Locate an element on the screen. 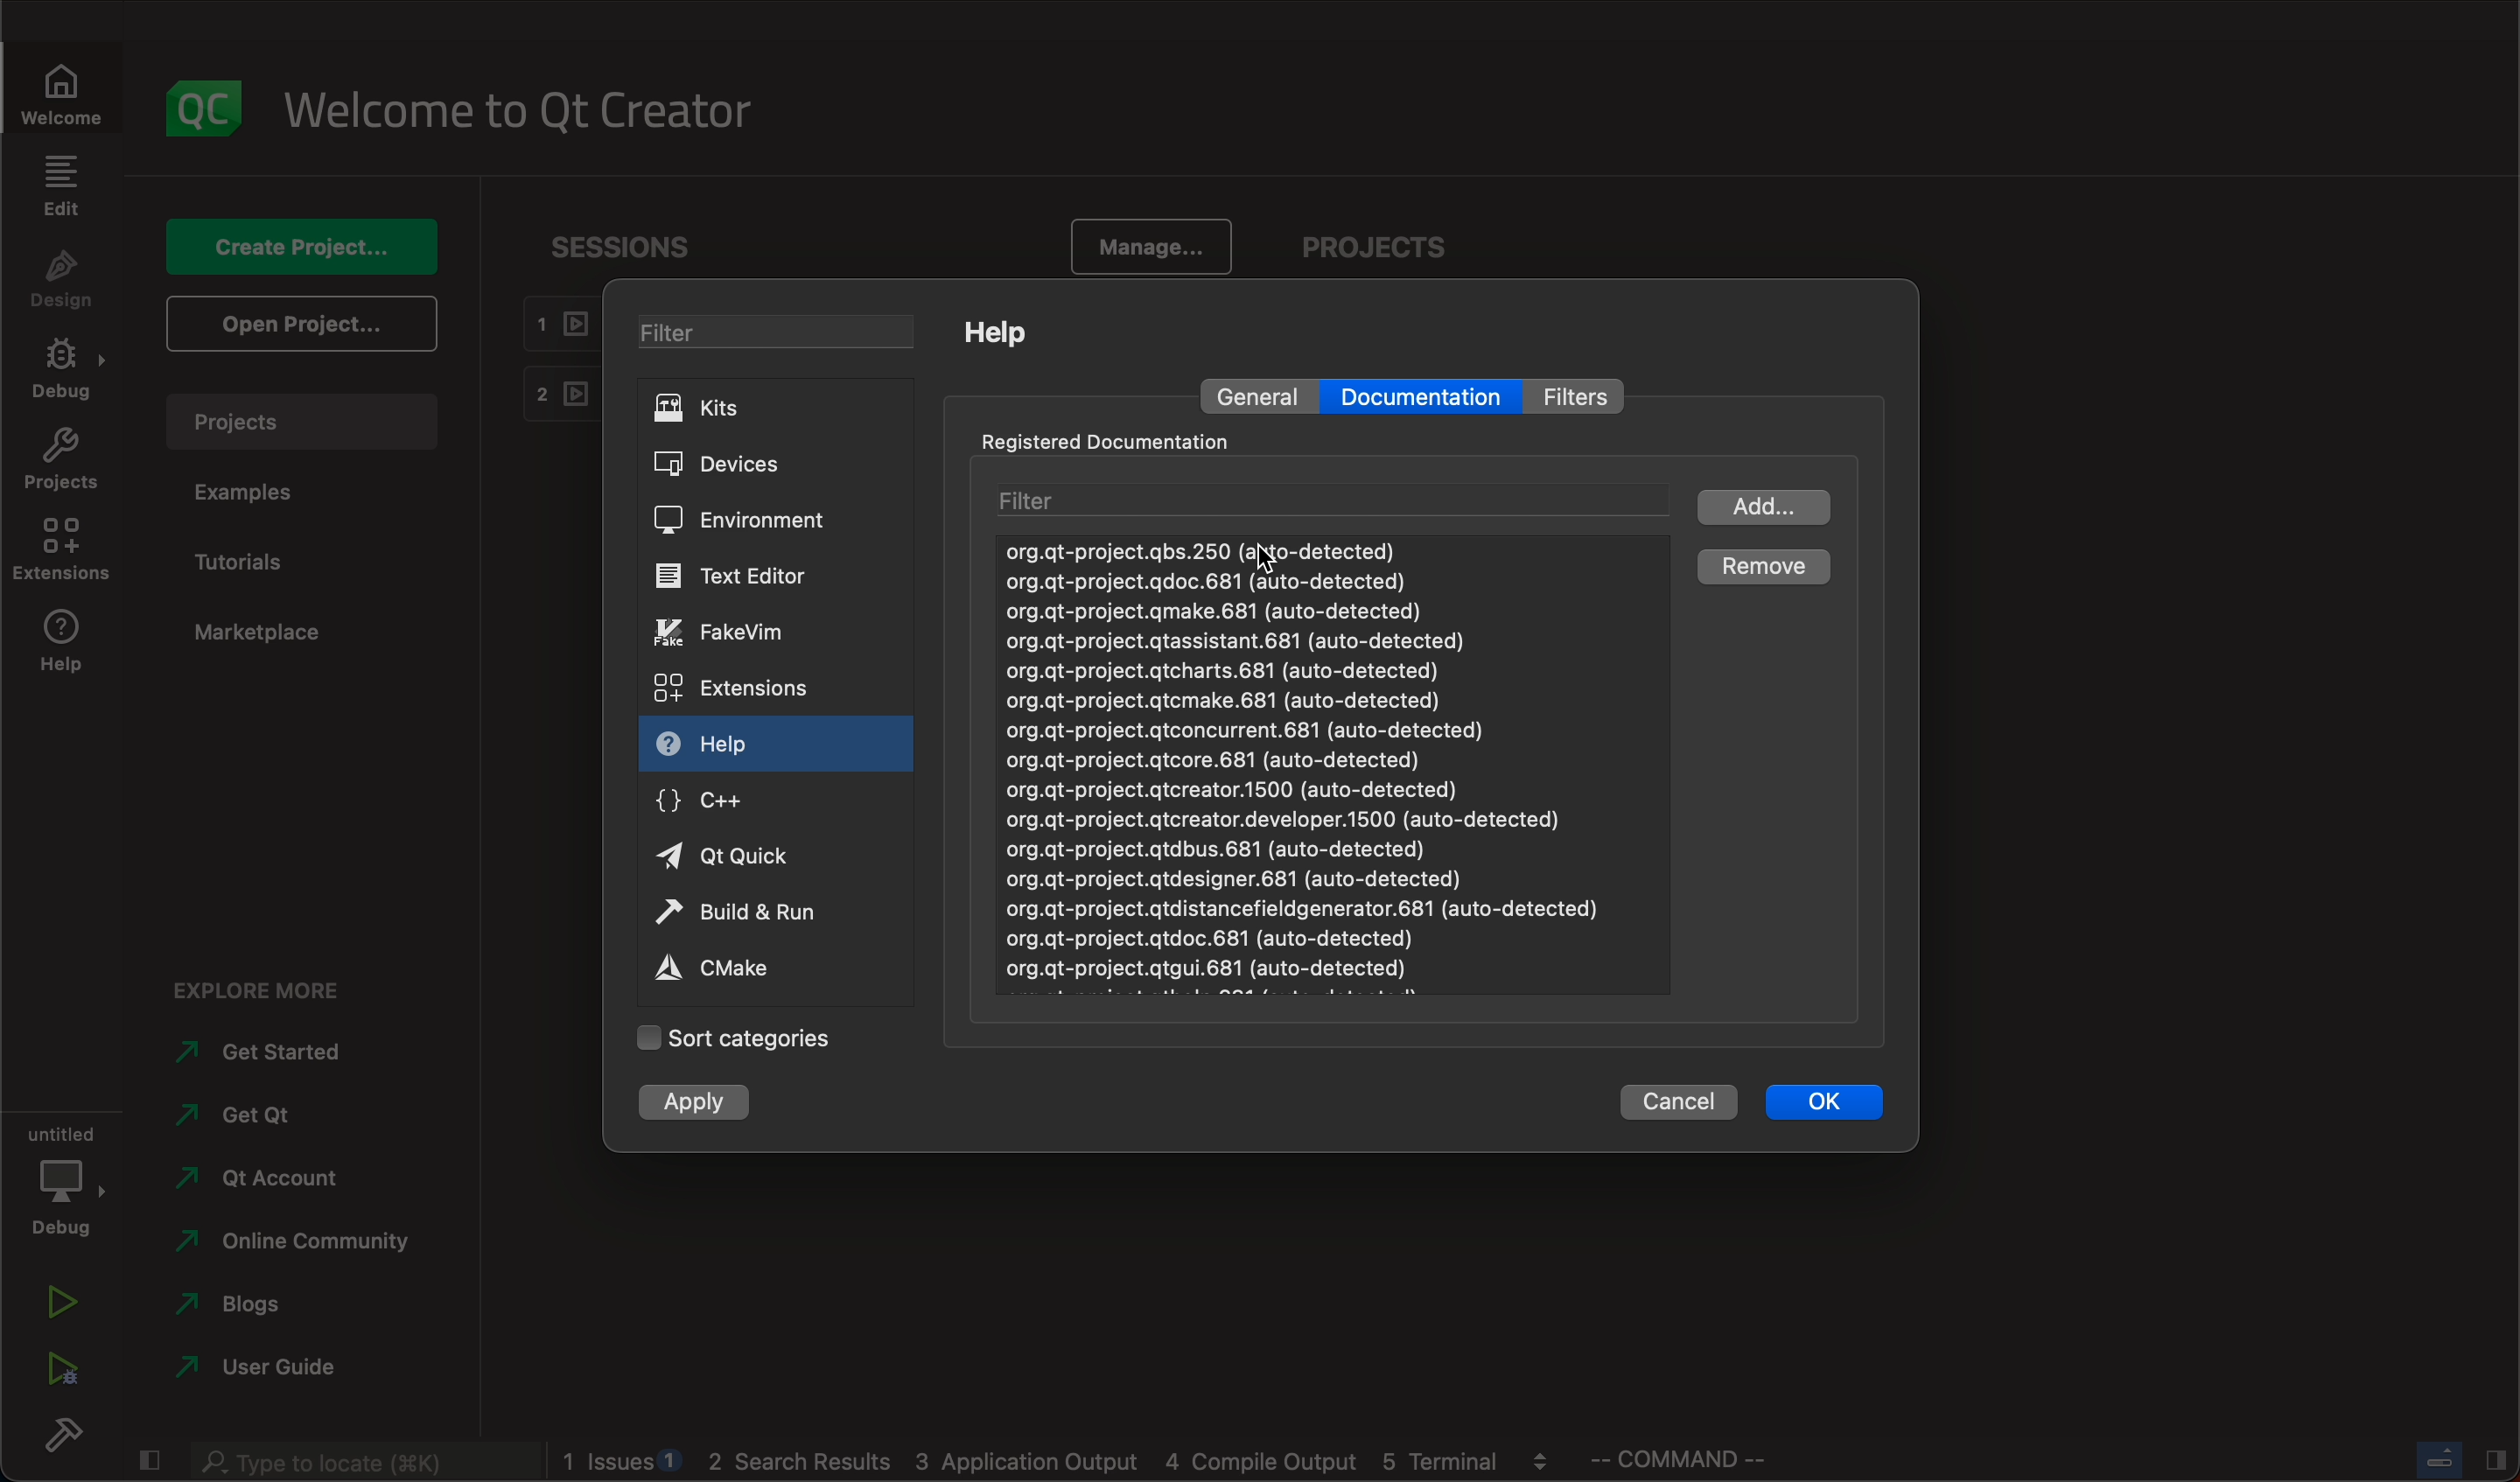 This screenshot has height=1482, width=2520. design is located at coordinates (64, 289).